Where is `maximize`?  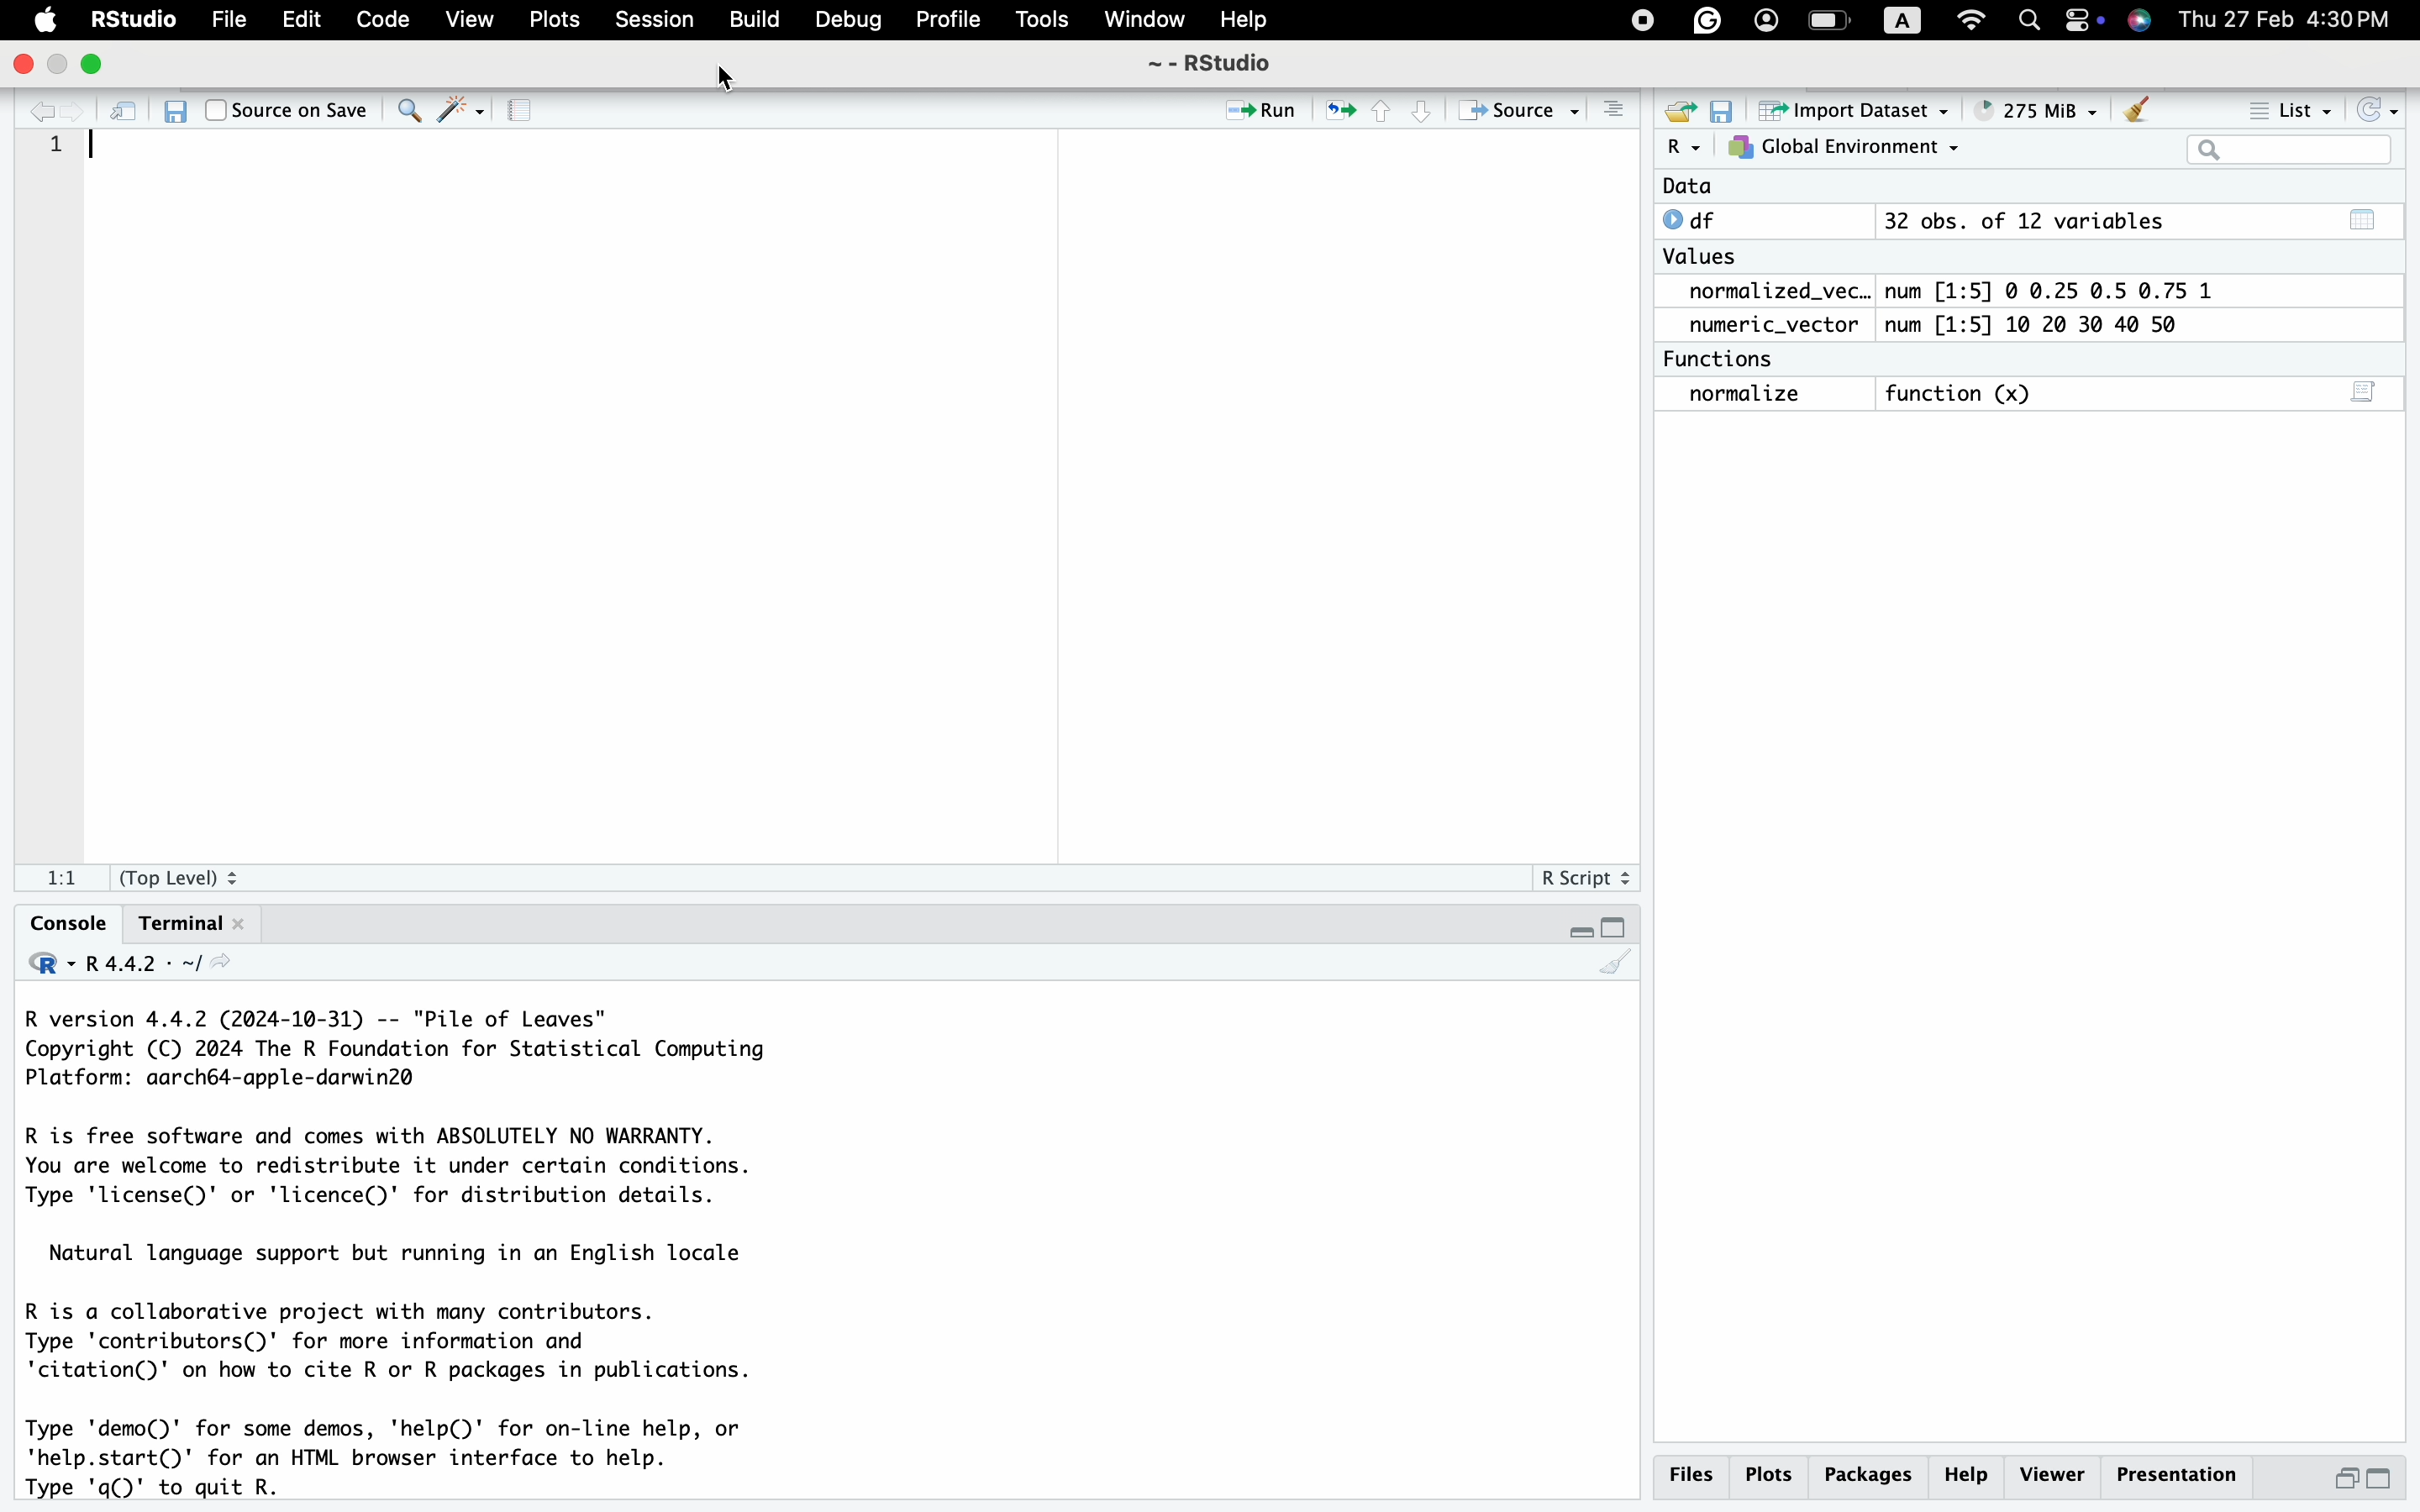 maximize is located at coordinates (2393, 1480).